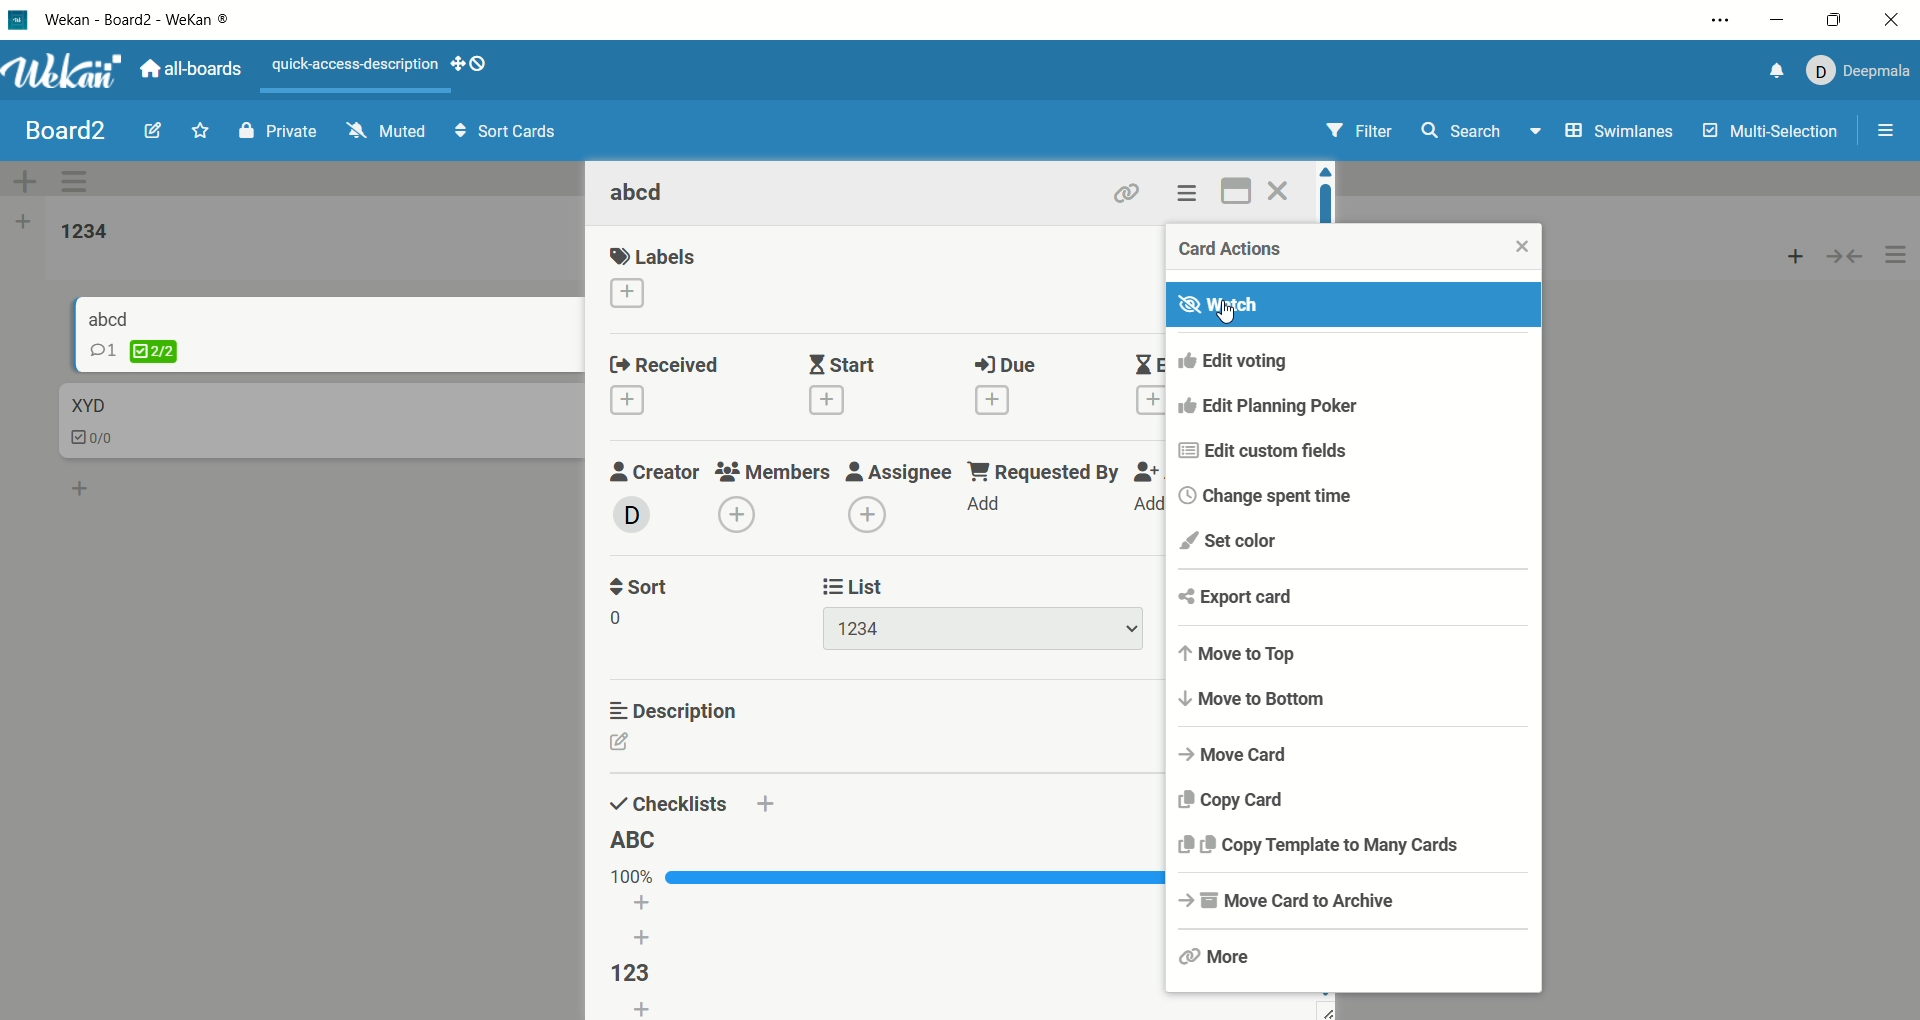 The width and height of the screenshot is (1920, 1020). Describe the element at coordinates (1359, 367) in the screenshot. I see `edit voting` at that location.